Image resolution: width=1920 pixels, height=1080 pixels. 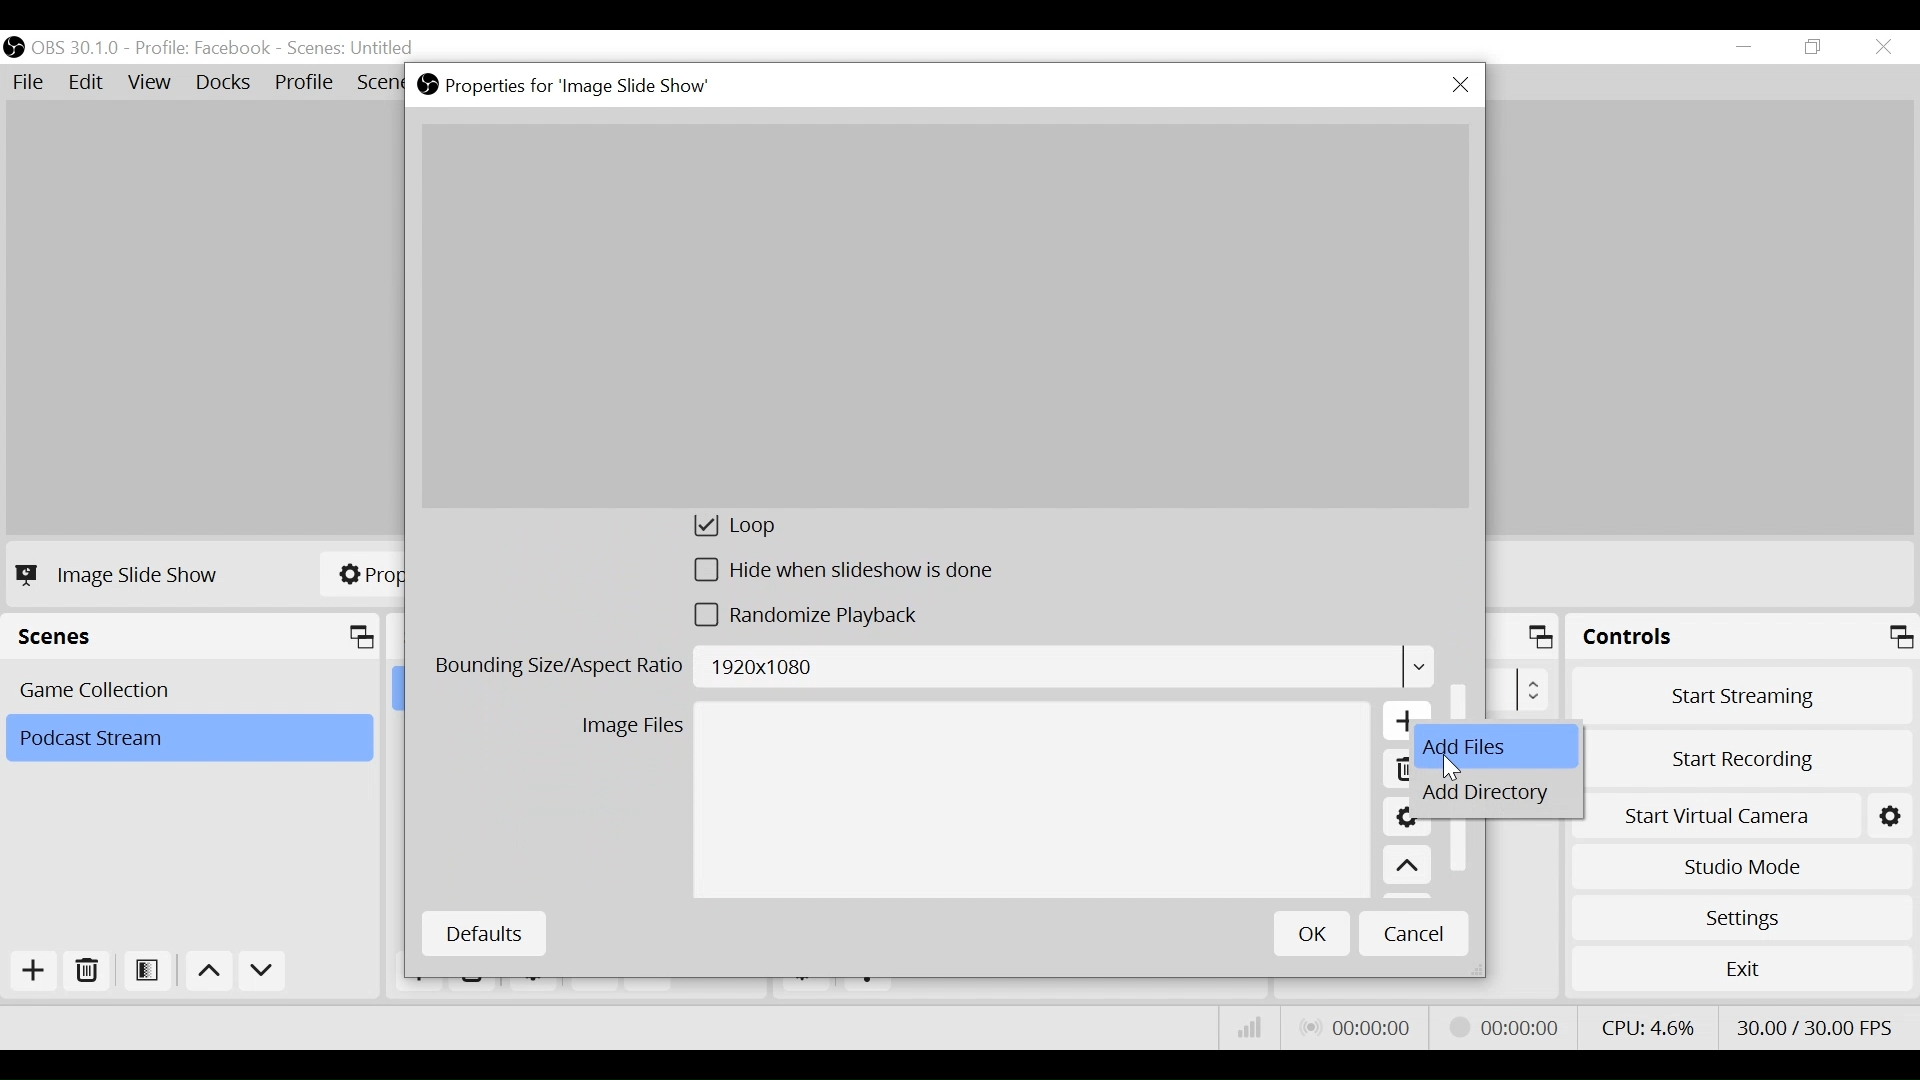 What do you see at coordinates (188, 739) in the screenshot?
I see `Scene ` at bounding box center [188, 739].